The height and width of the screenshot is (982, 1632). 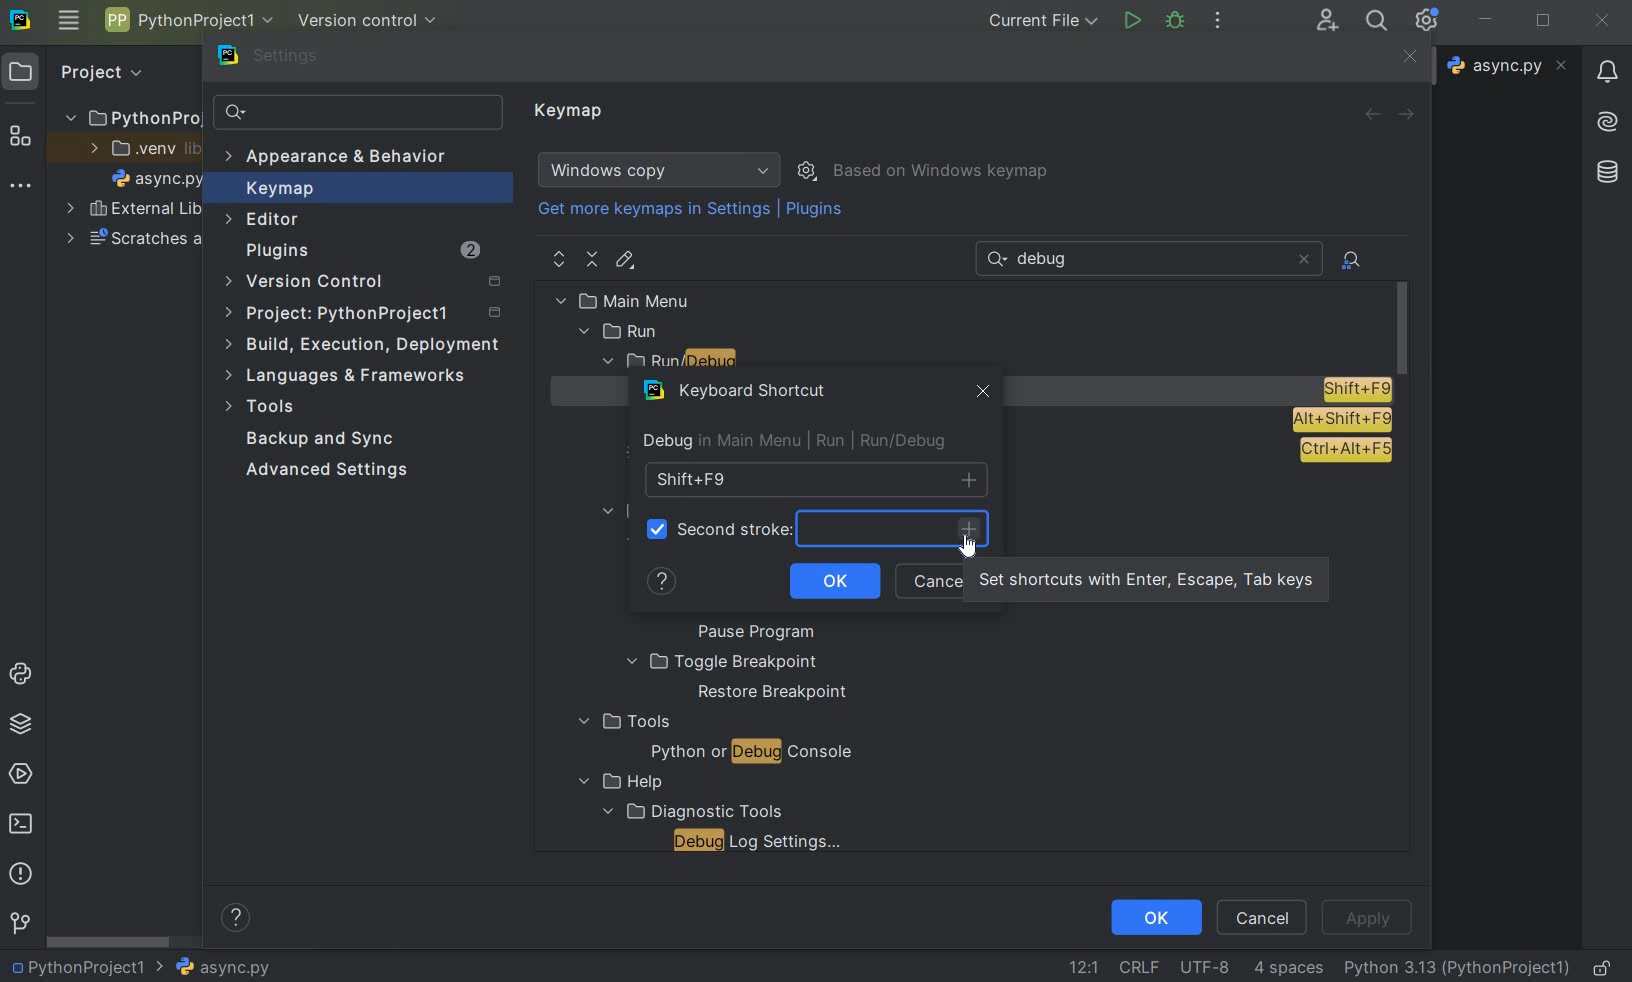 What do you see at coordinates (1342, 420) in the screenshot?
I see `AIt+Shift+F9` at bounding box center [1342, 420].